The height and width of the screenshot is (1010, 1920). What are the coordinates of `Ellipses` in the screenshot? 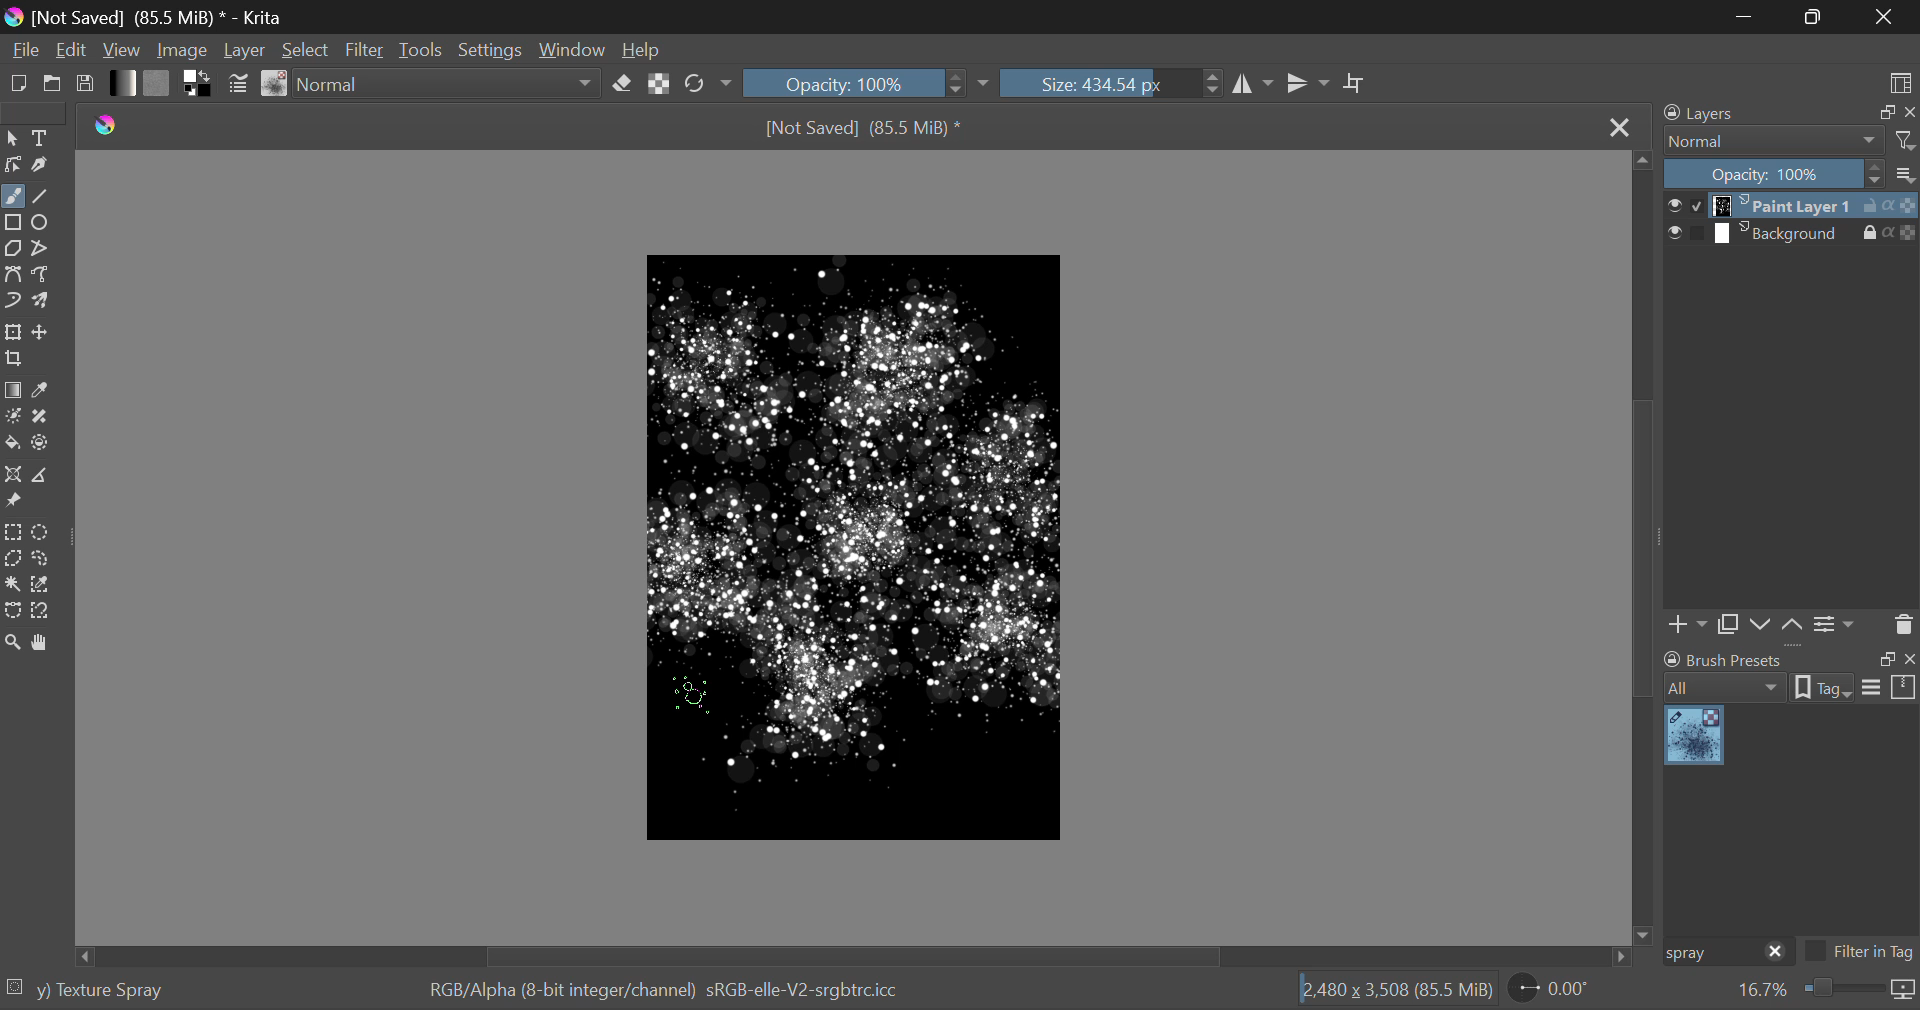 It's located at (43, 224).